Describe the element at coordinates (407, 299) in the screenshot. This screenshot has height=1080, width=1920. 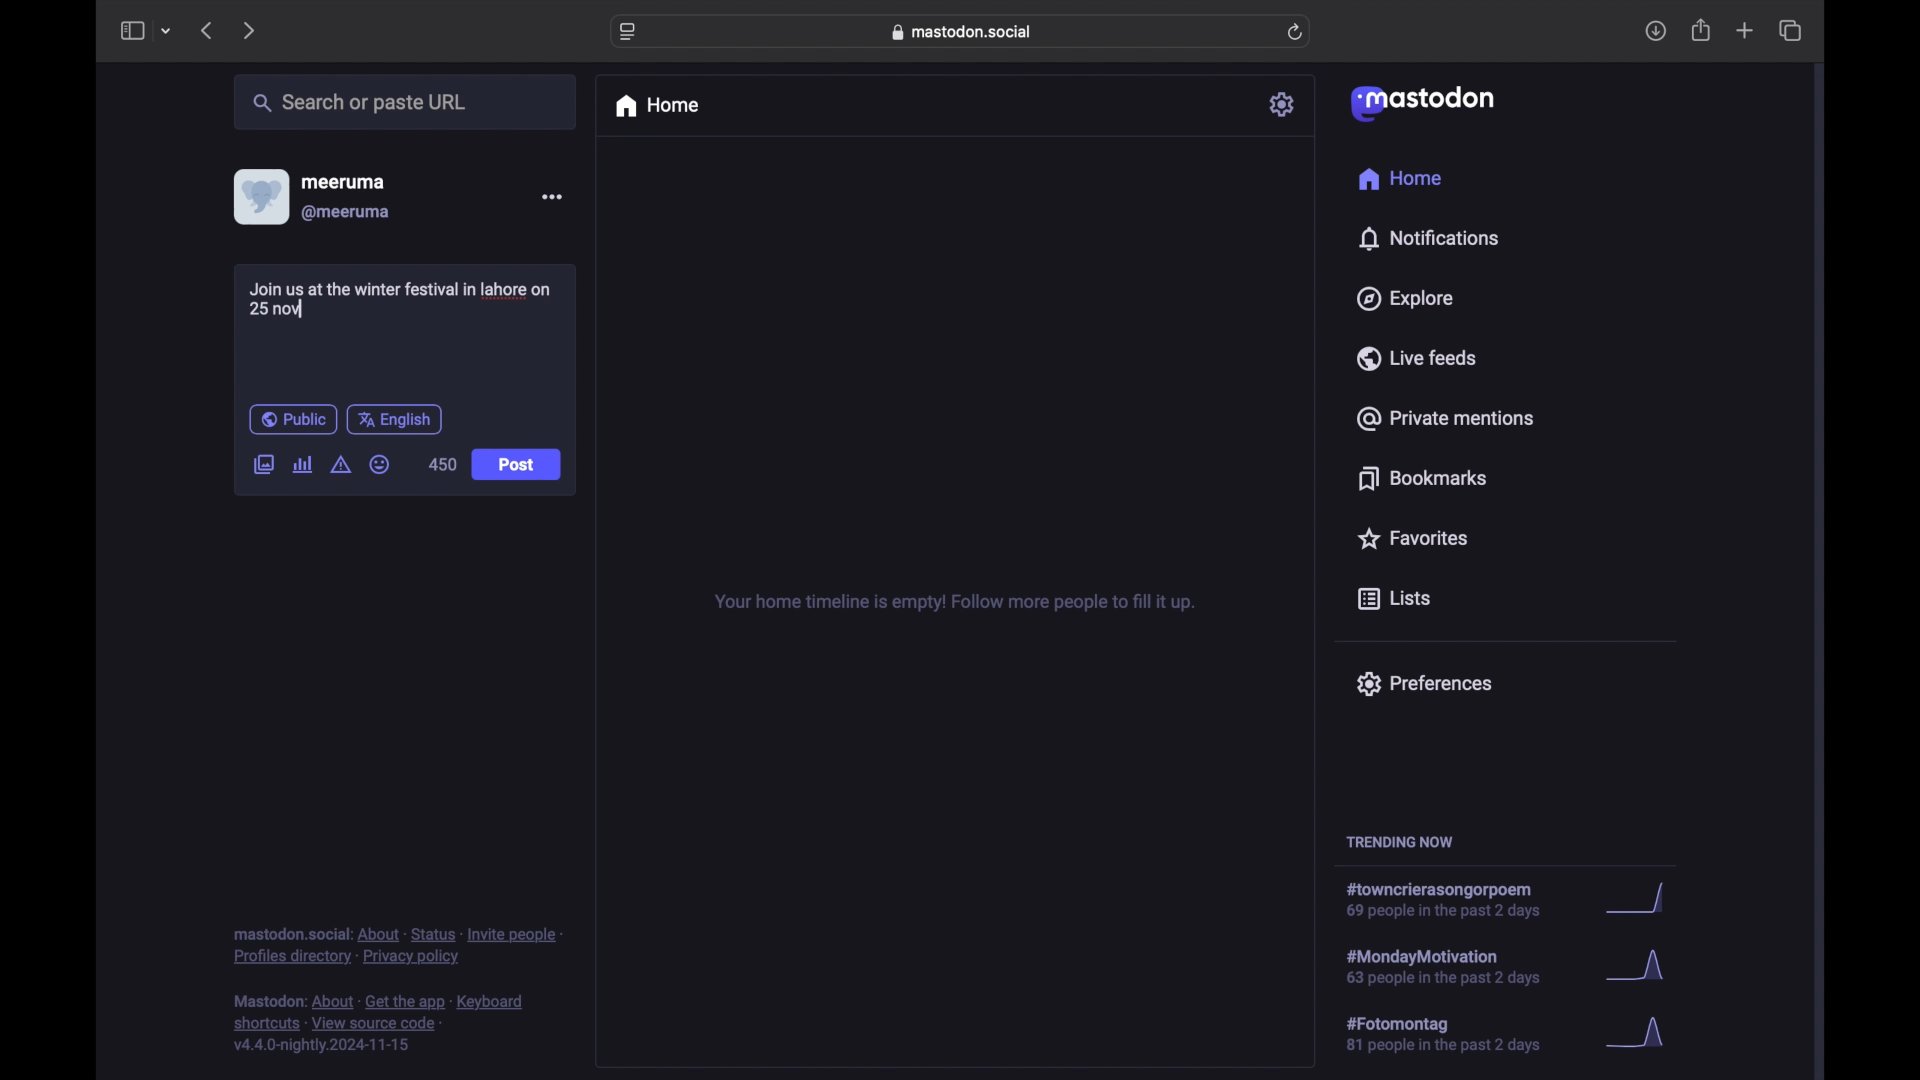
I see `Join us at the winter festival in lahore on 25` at that location.